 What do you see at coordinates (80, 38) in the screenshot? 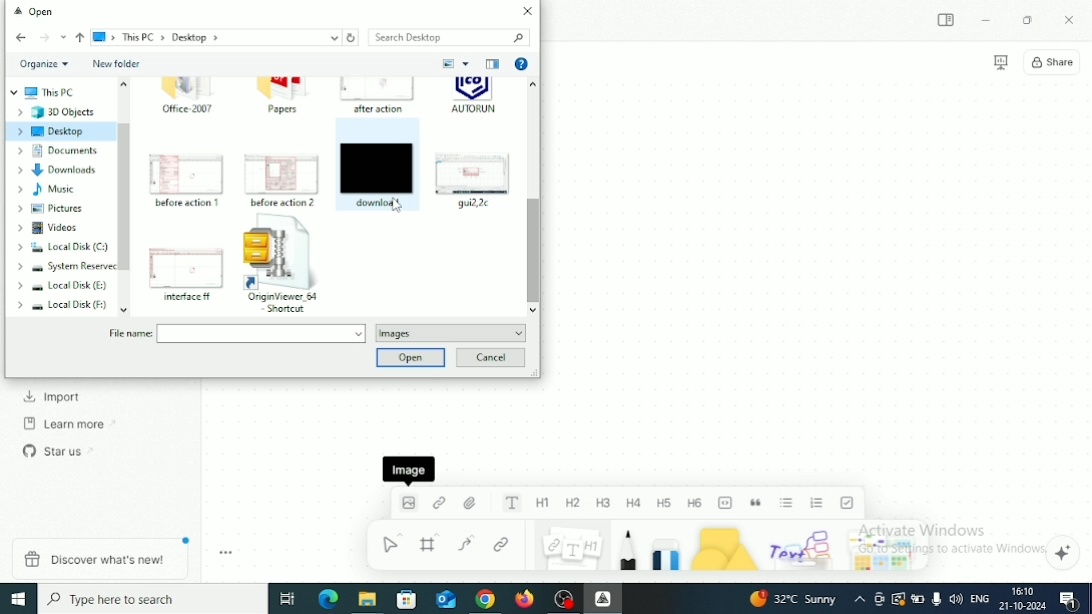
I see `Up to "This PC"` at bounding box center [80, 38].